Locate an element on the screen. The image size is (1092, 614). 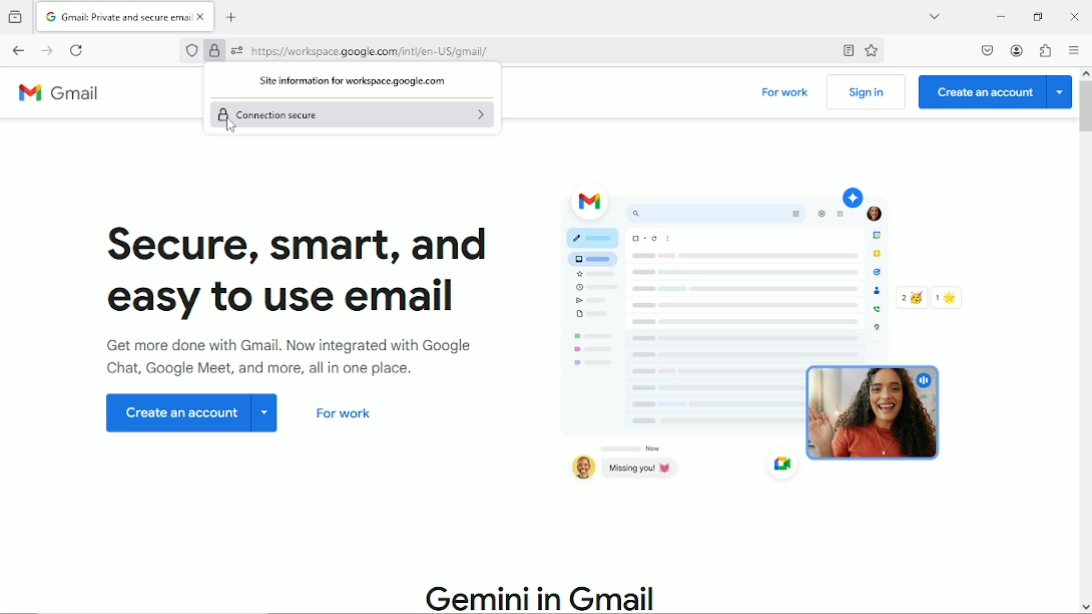
New tab is located at coordinates (233, 15).